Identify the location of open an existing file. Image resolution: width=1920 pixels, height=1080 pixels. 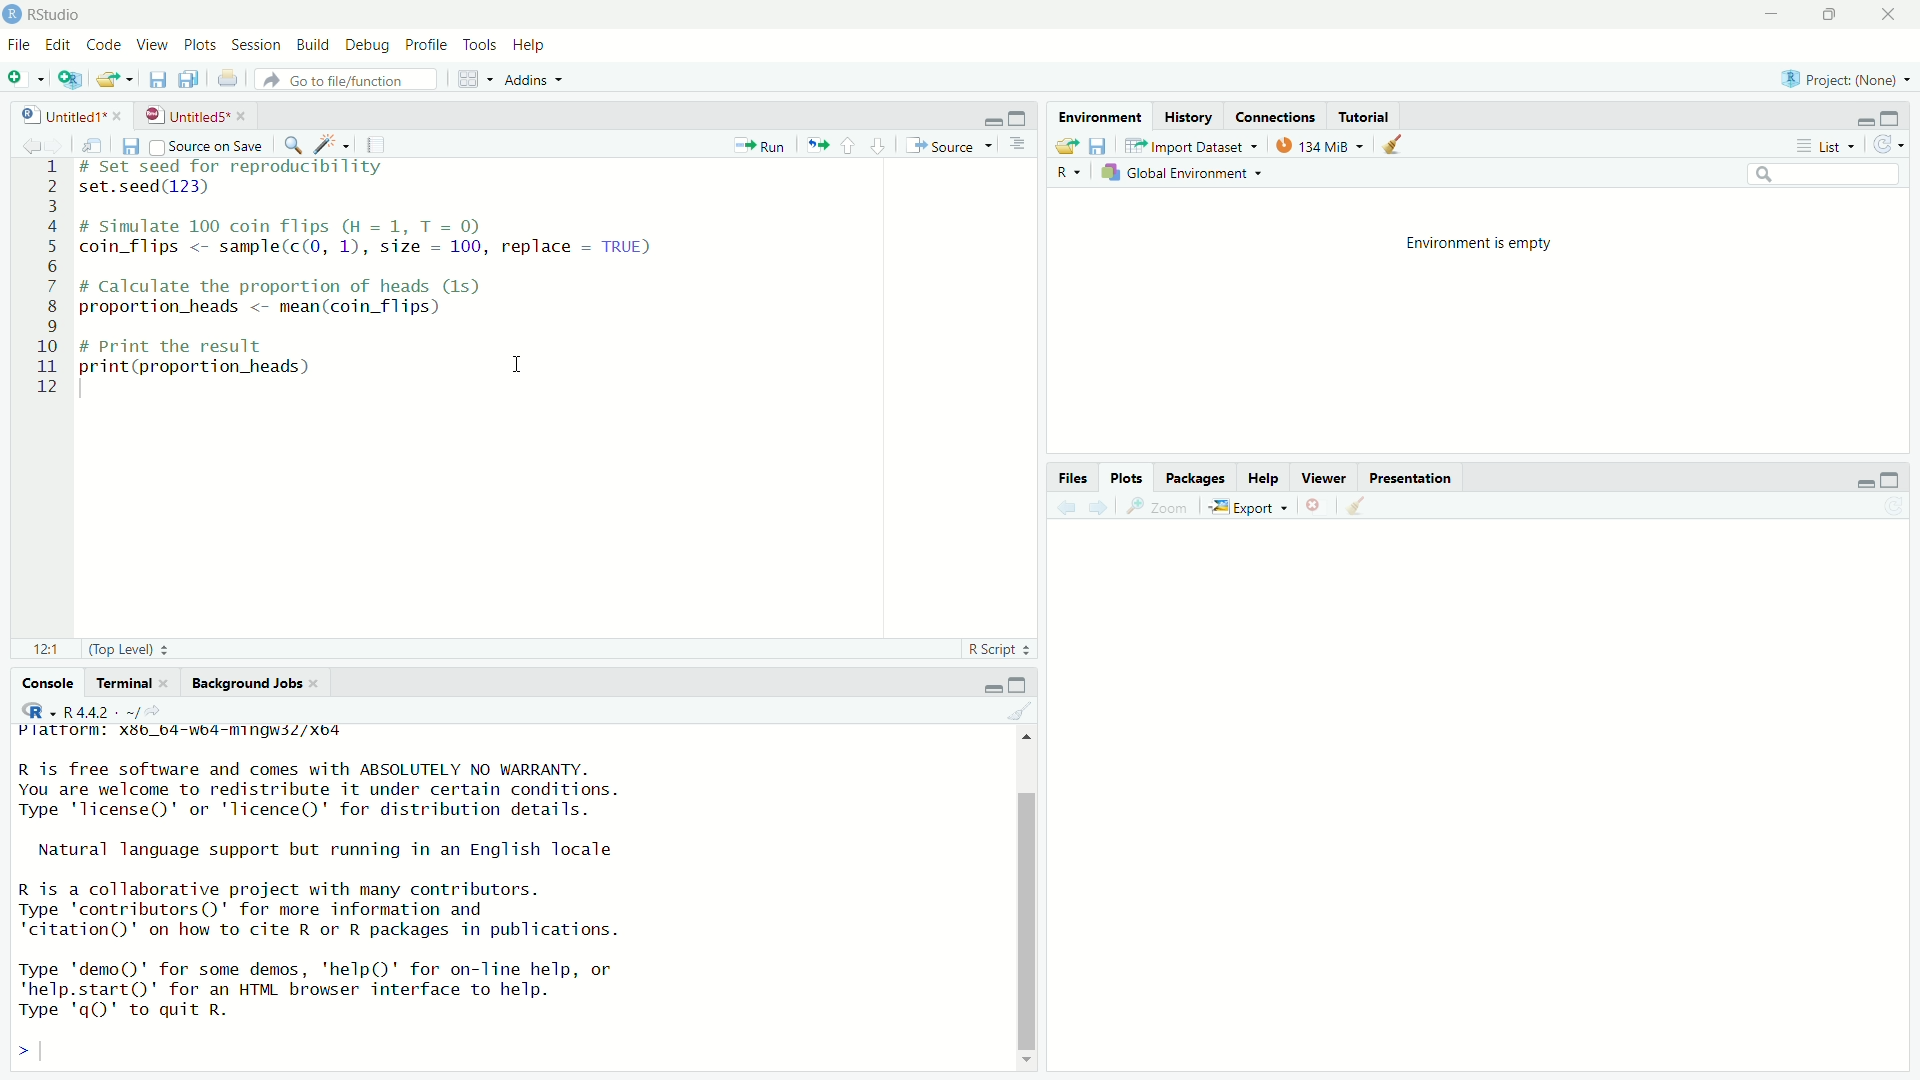
(114, 81).